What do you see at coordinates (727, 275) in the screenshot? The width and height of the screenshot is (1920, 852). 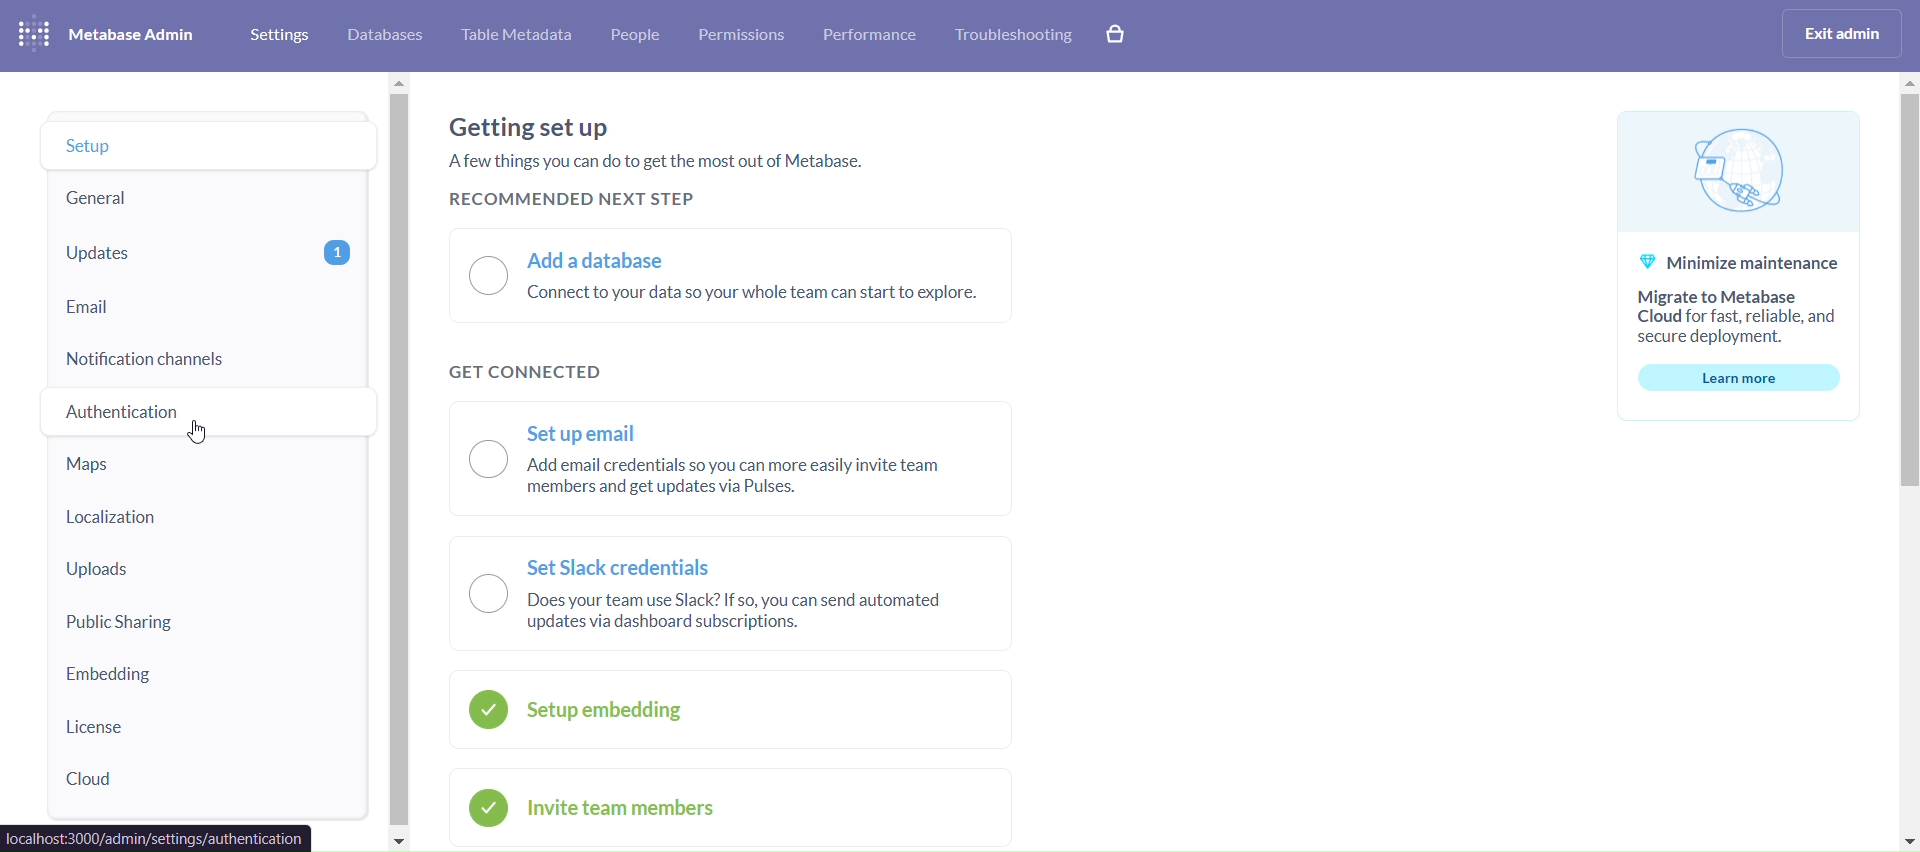 I see `add a database` at bounding box center [727, 275].